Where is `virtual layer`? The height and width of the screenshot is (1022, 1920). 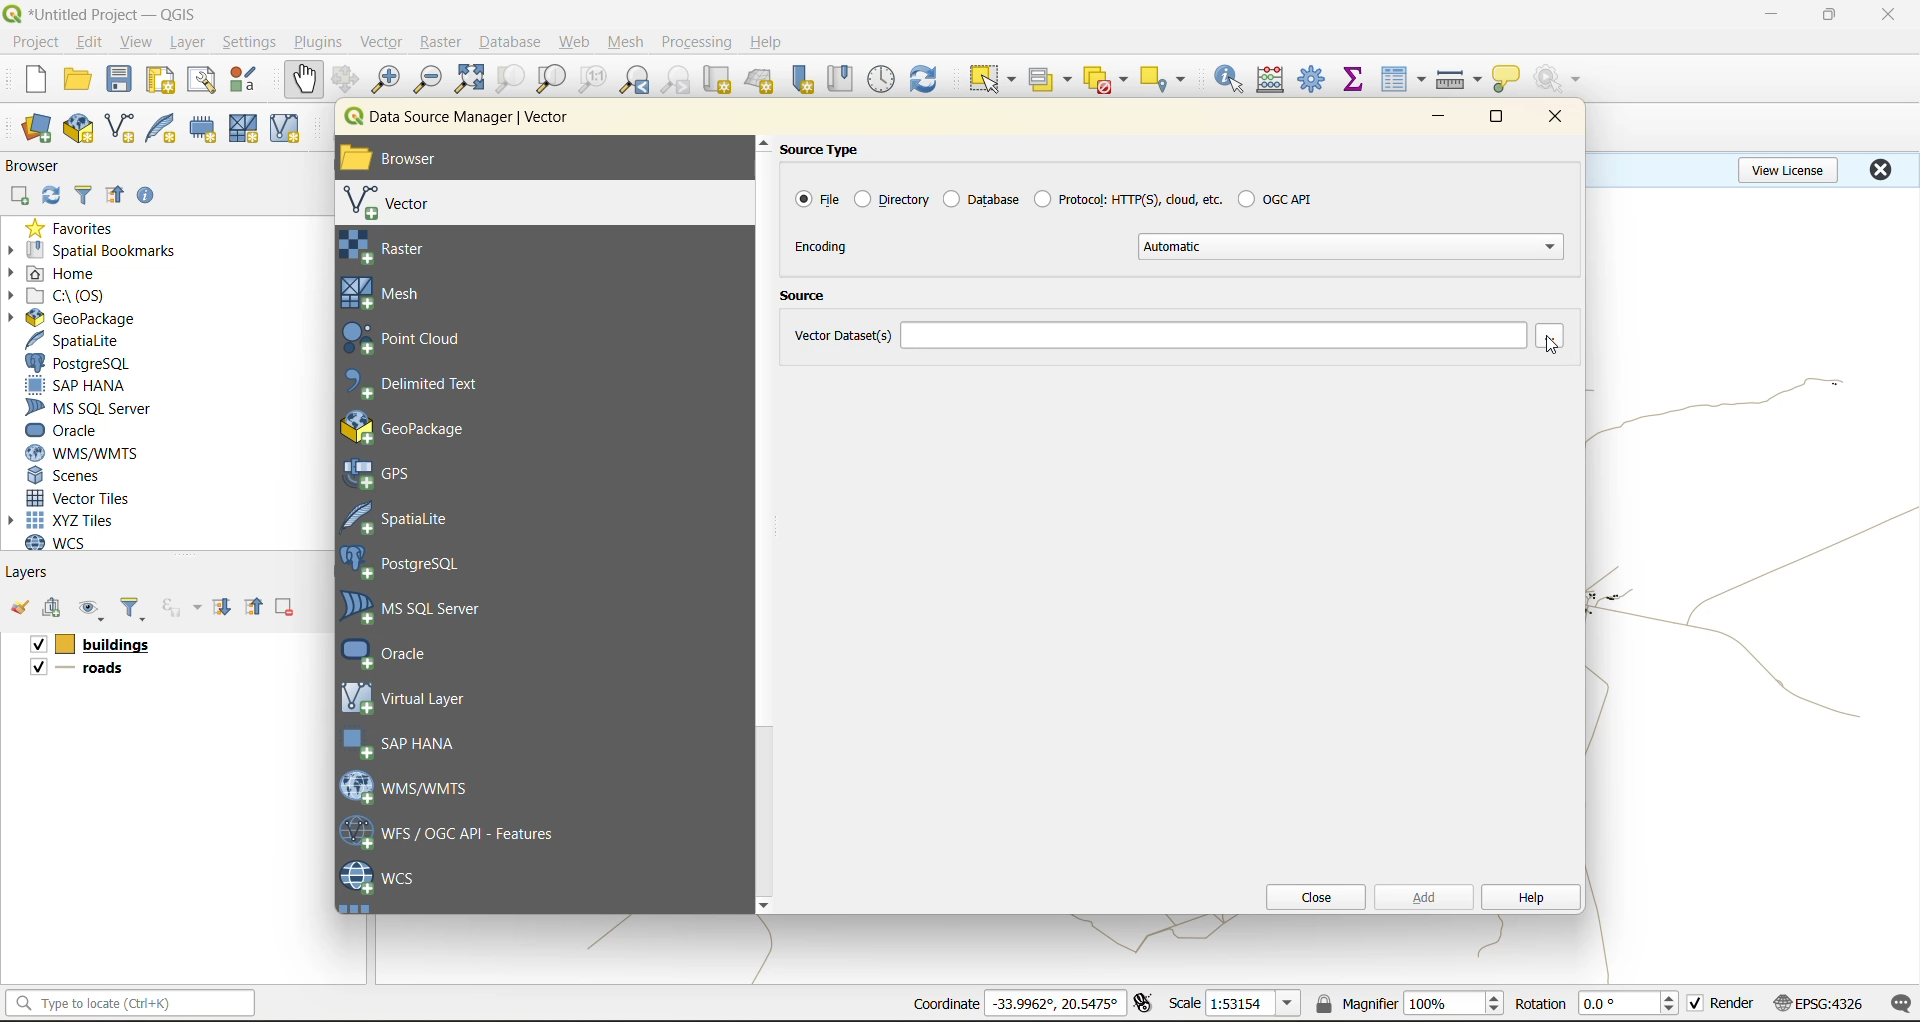
virtual layer is located at coordinates (409, 697).